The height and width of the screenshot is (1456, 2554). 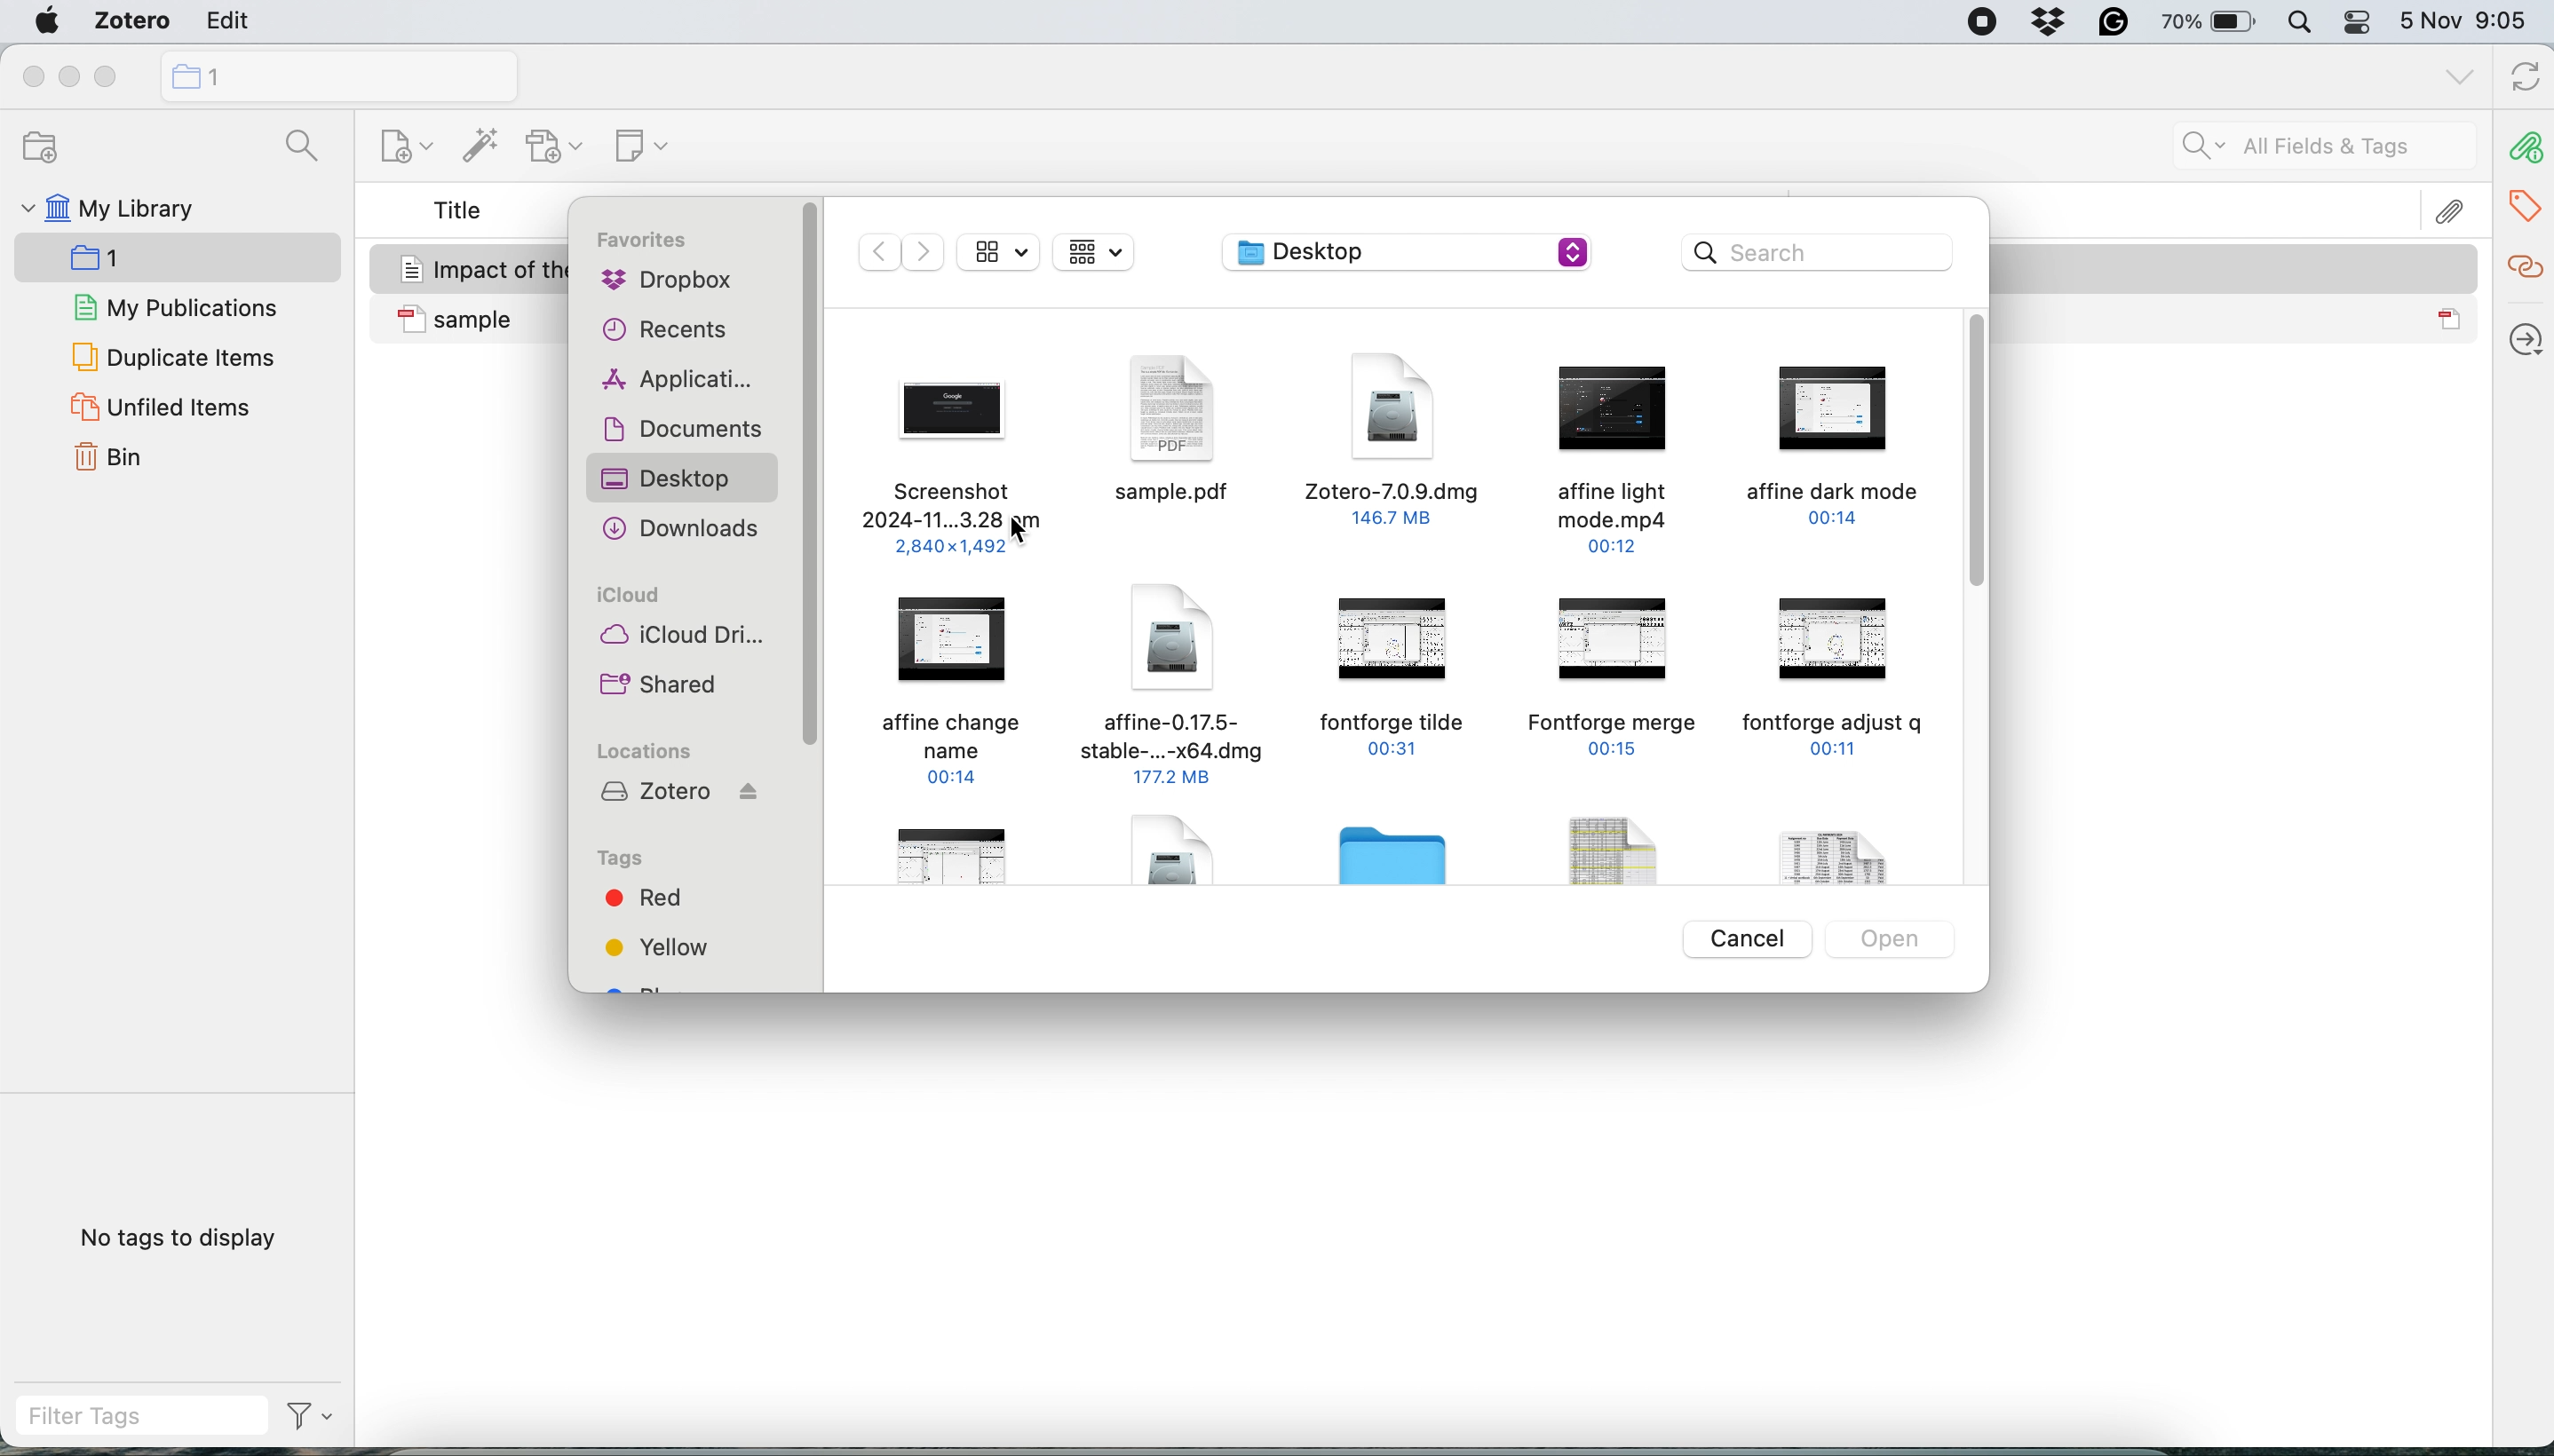 I want to click on Folder, so click(x=1402, y=861).